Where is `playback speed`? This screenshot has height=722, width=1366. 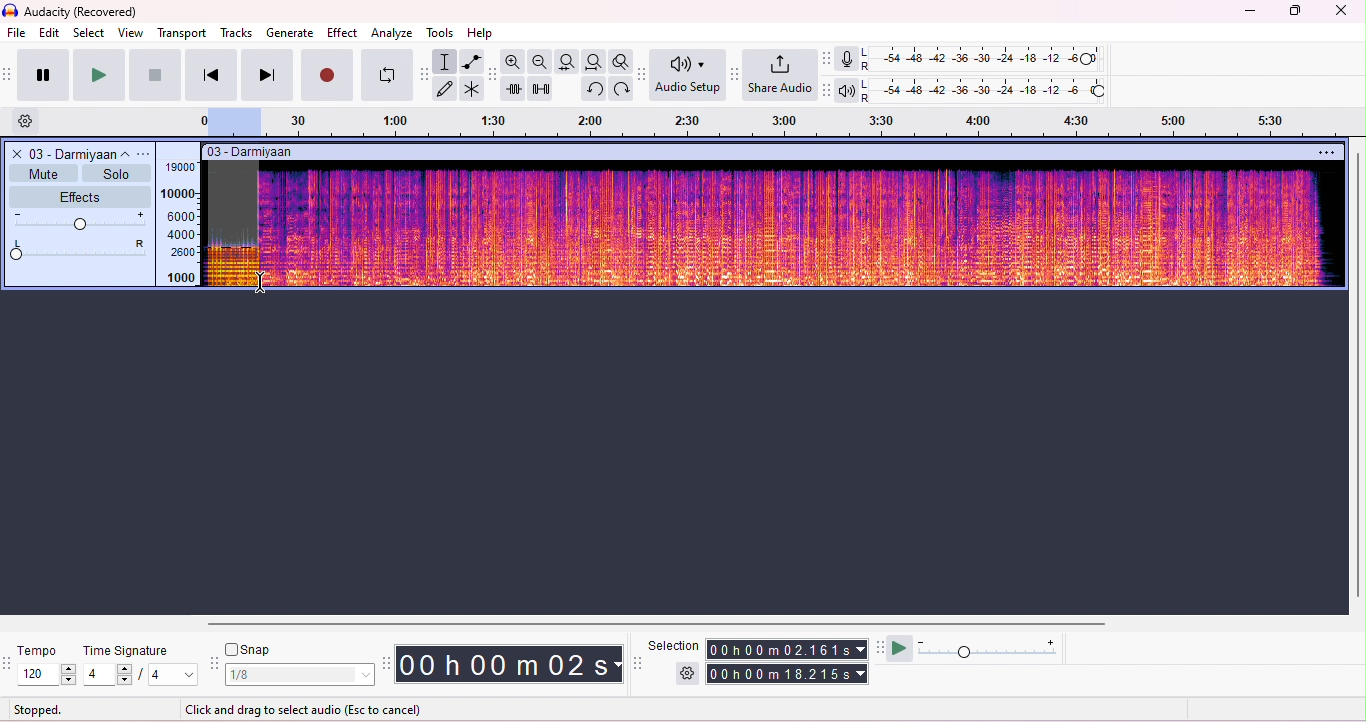 playback speed is located at coordinates (988, 648).